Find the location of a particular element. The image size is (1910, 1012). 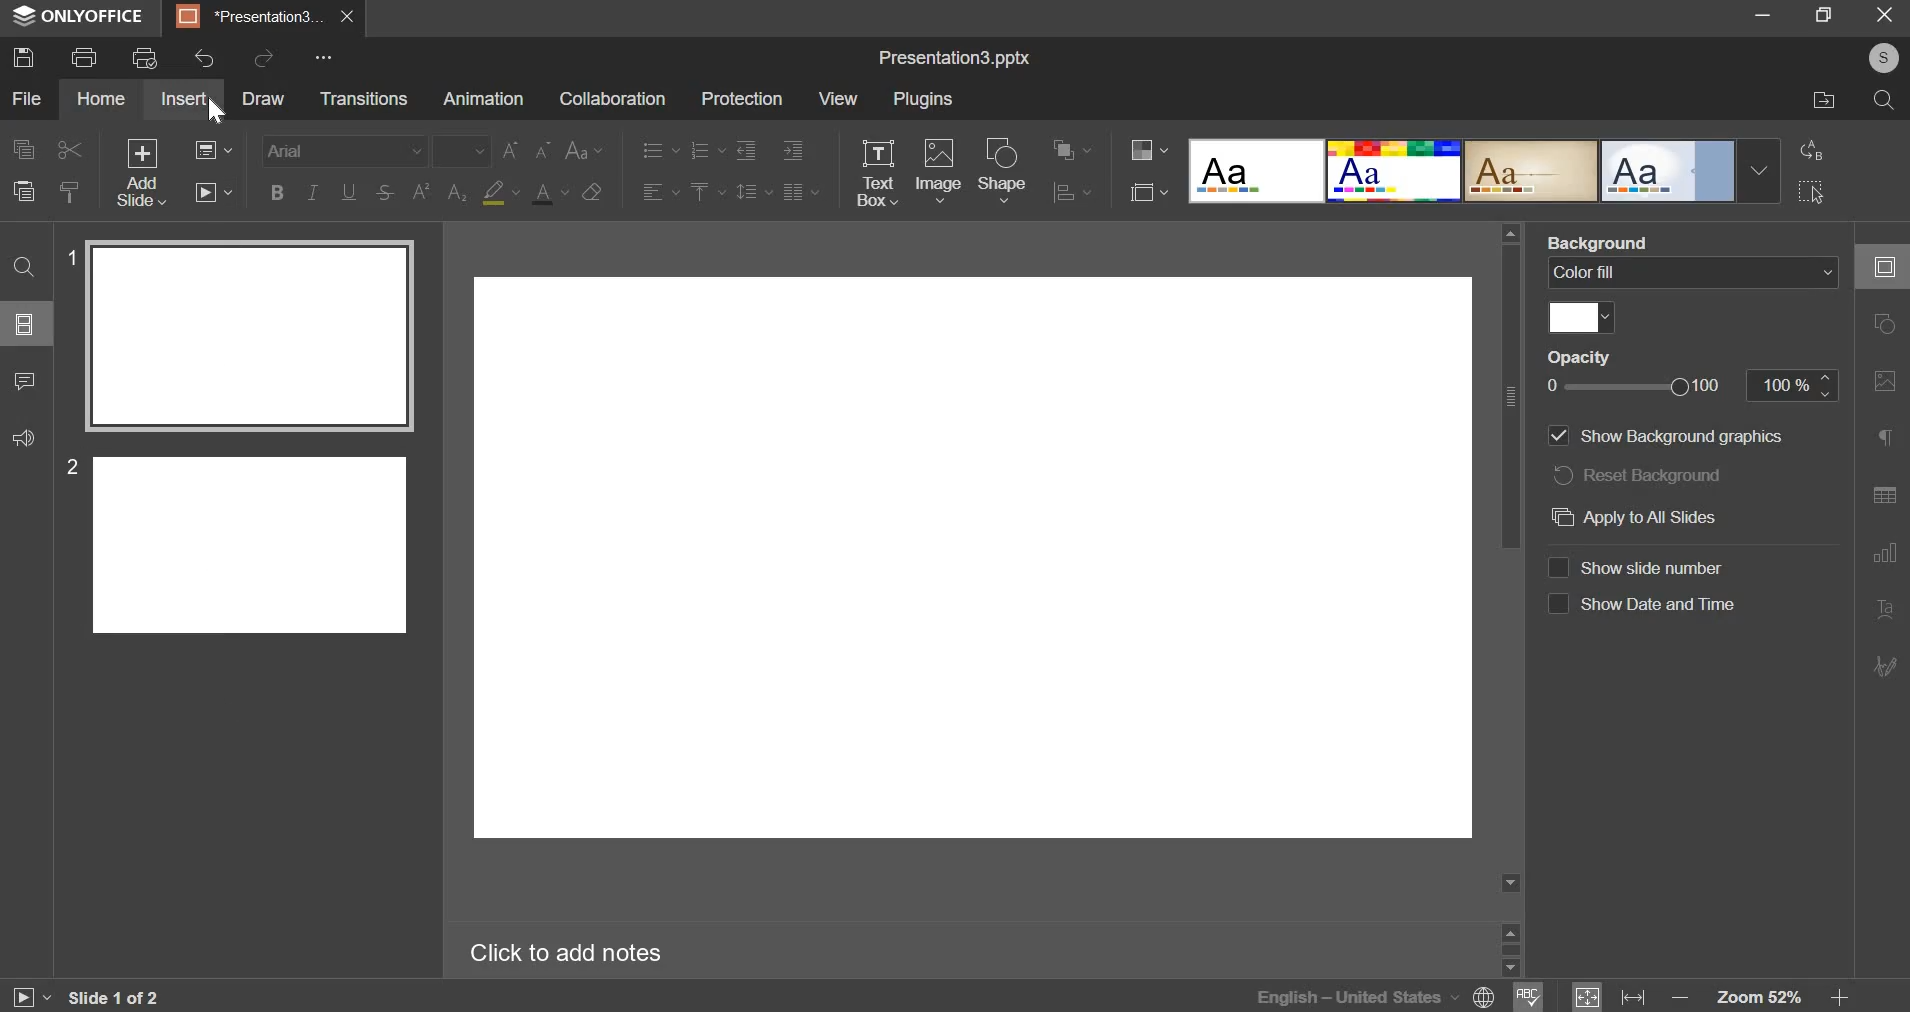

Signature settings is located at coordinates (1885, 664).